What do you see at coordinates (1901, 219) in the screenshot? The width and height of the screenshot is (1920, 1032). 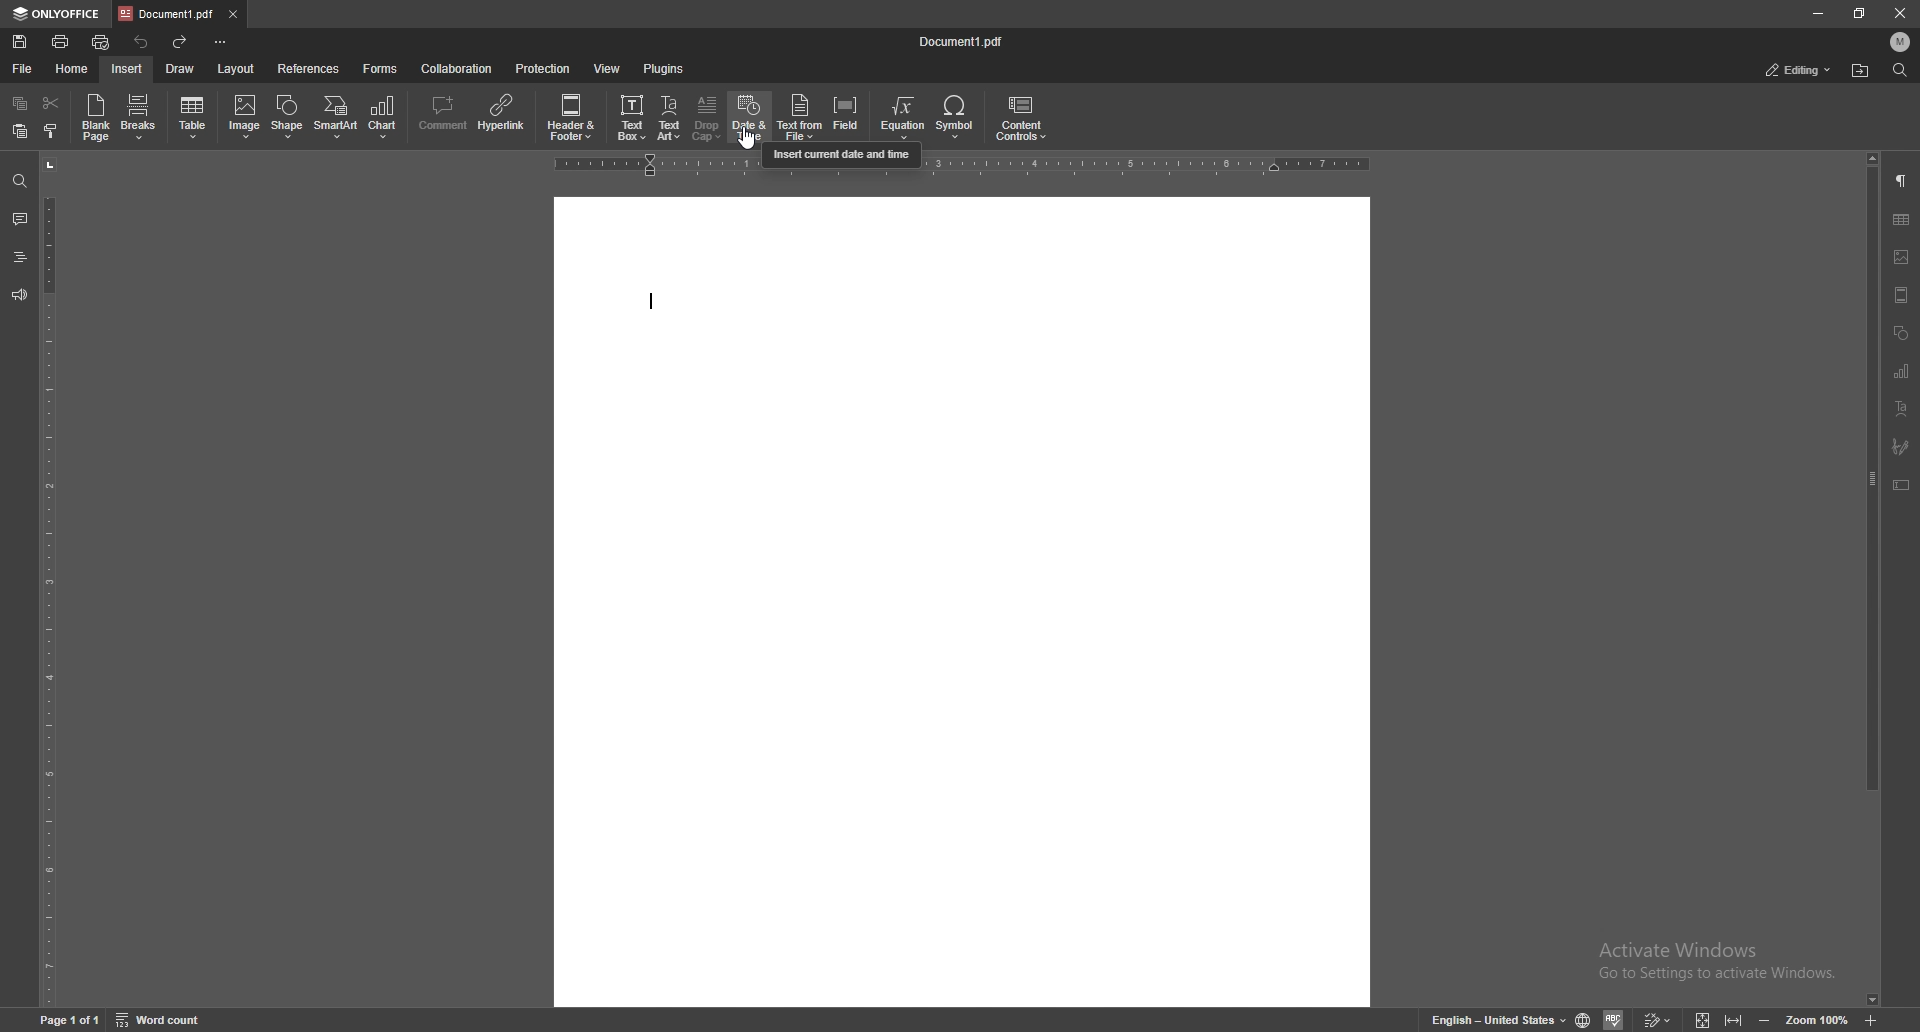 I see `tables` at bounding box center [1901, 219].